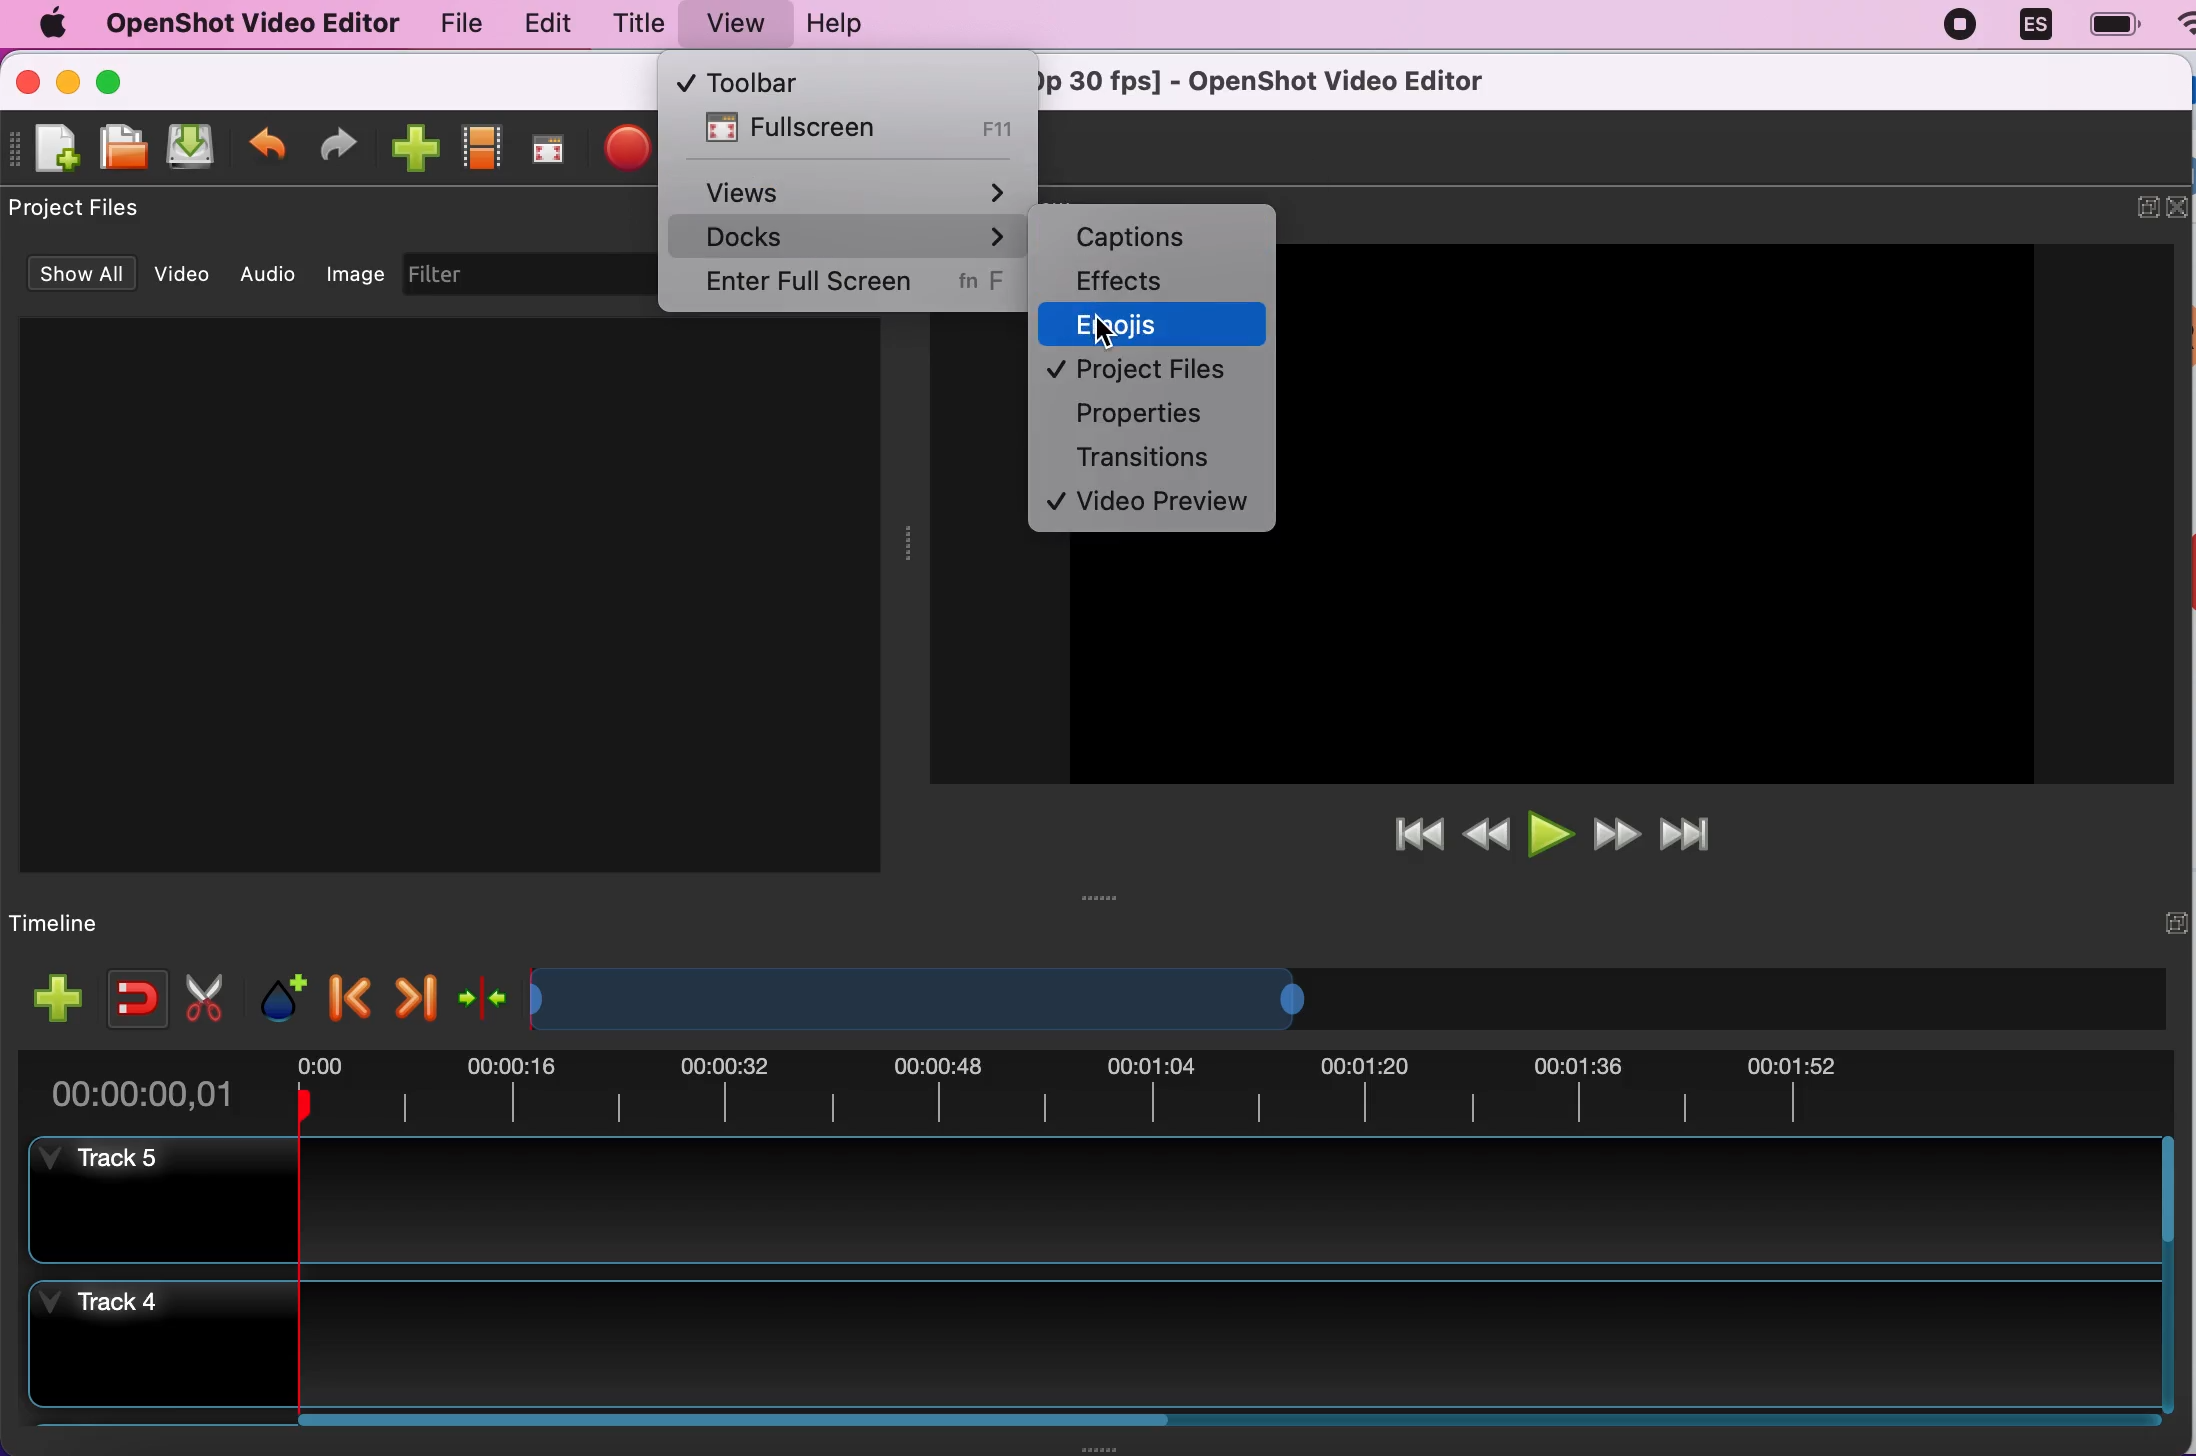 The width and height of the screenshot is (2196, 1456). I want to click on views, so click(859, 188).